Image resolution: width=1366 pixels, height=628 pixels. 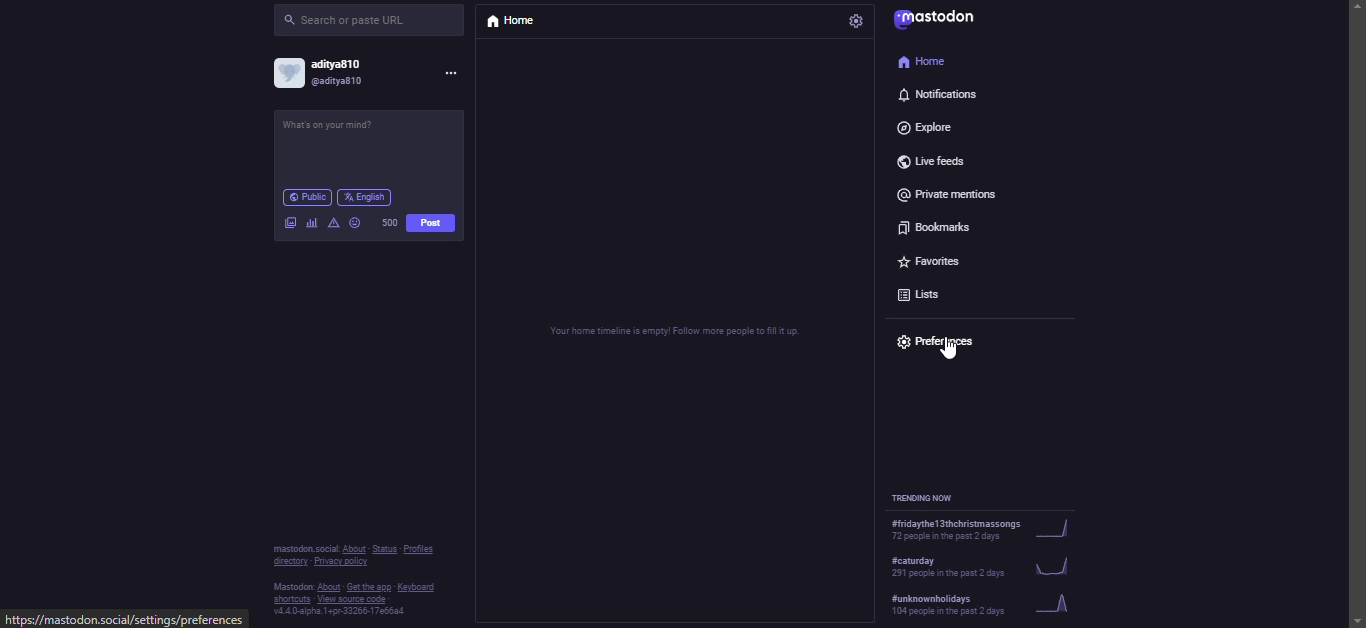 What do you see at coordinates (342, 125) in the screenshot?
I see `post` at bounding box center [342, 125].